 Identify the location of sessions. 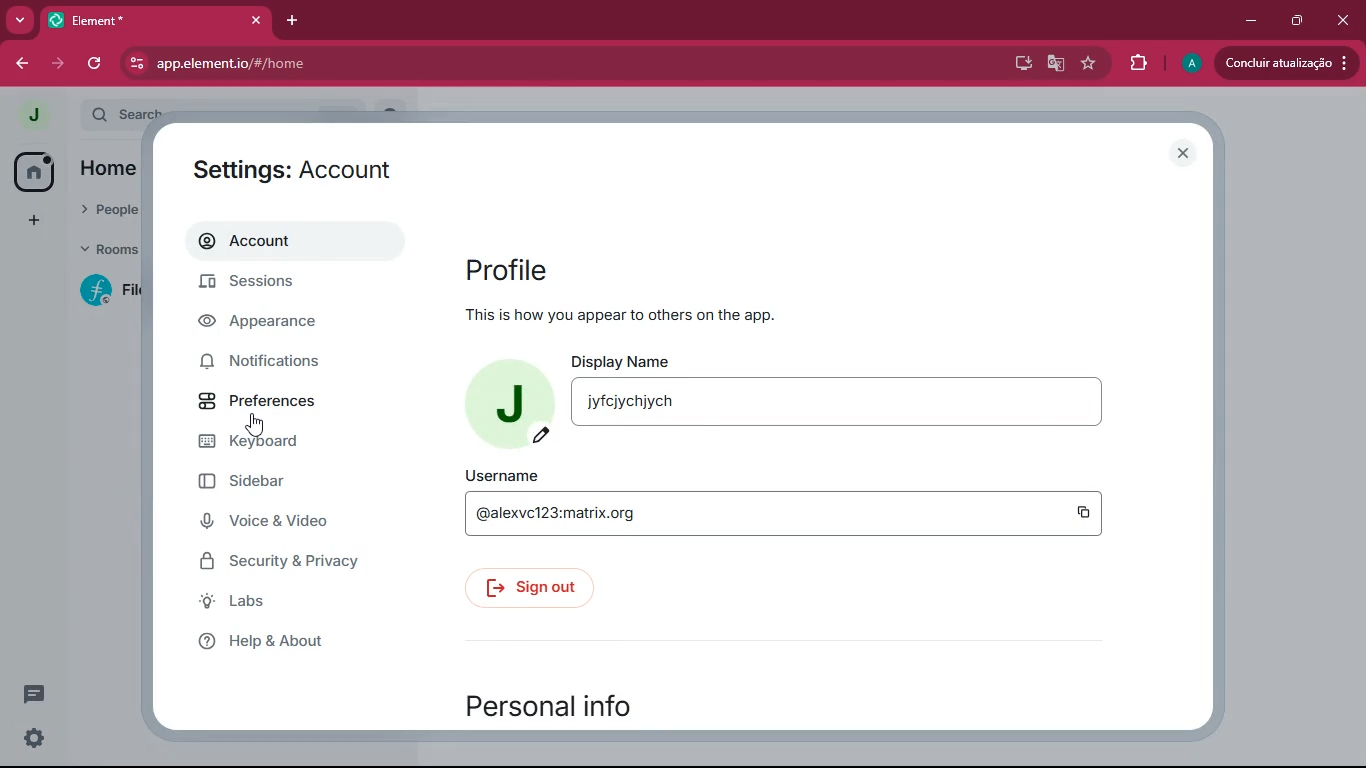
(283, 285).